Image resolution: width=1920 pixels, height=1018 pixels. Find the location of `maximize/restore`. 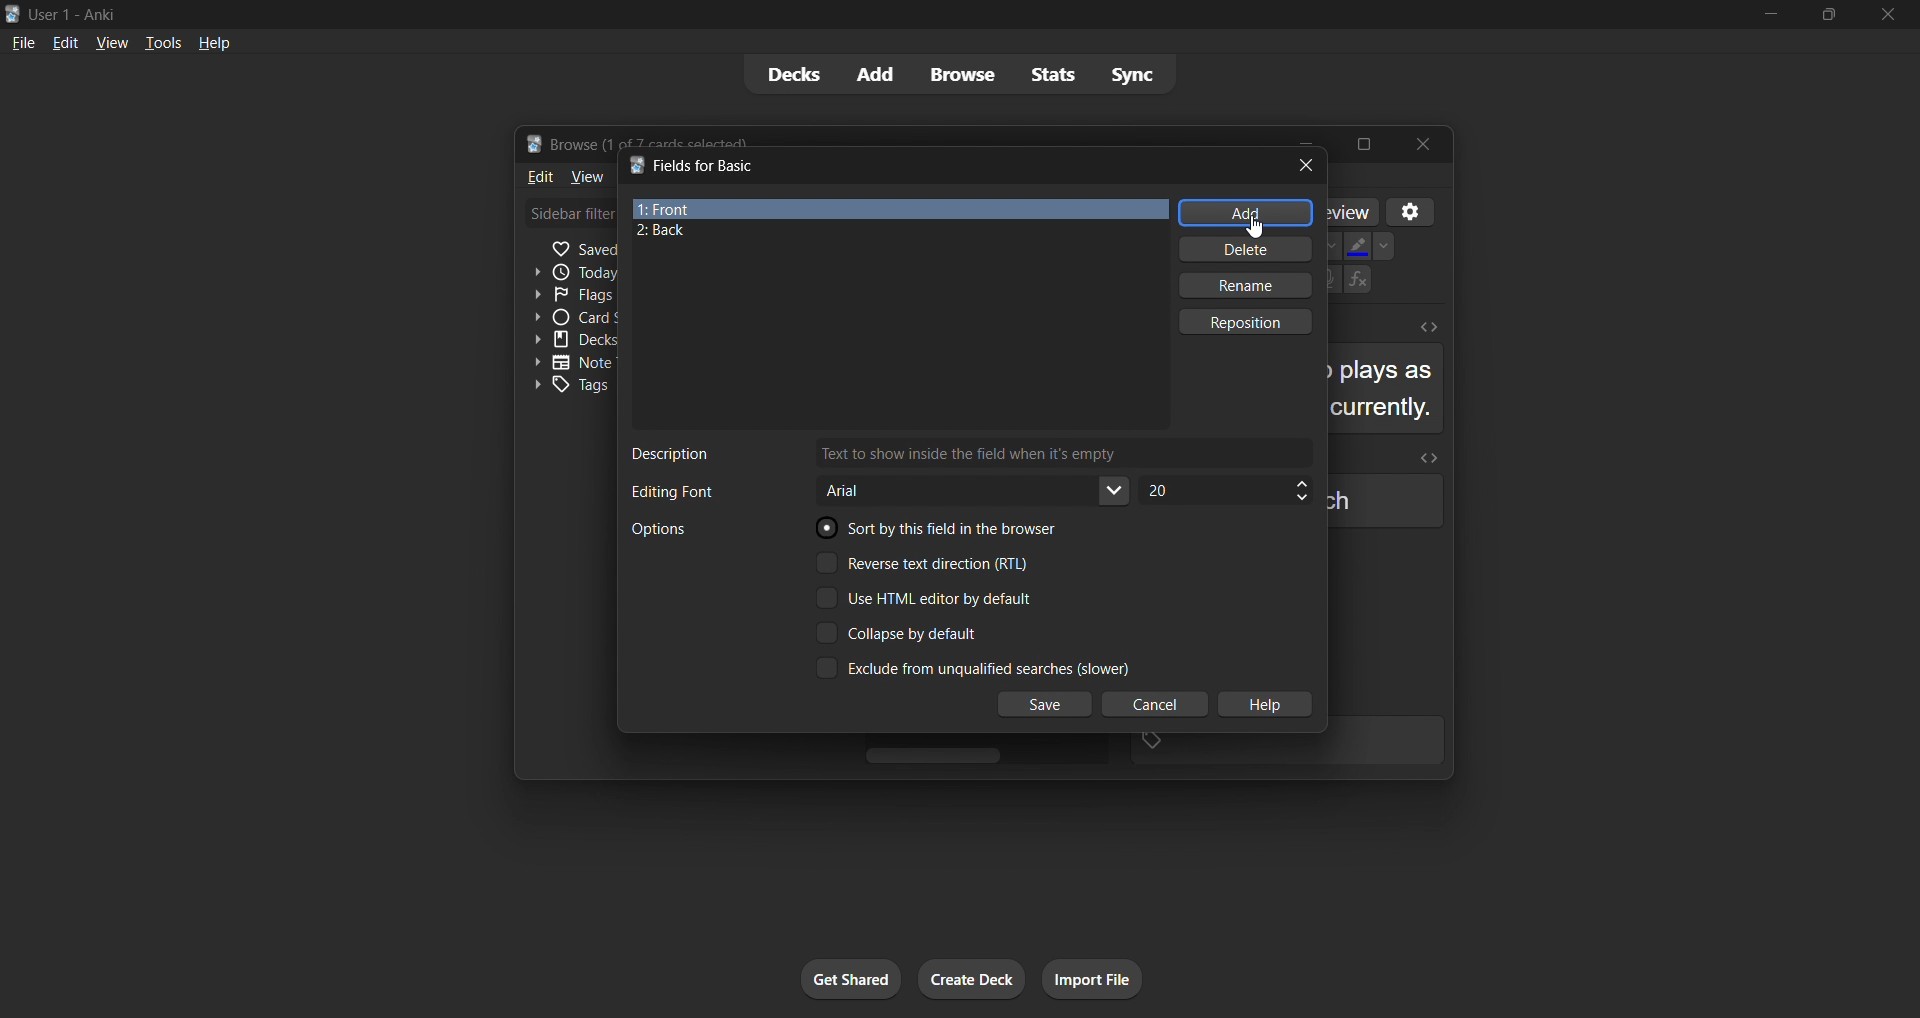

maximize/restore is located at coordinates (1826, 16).